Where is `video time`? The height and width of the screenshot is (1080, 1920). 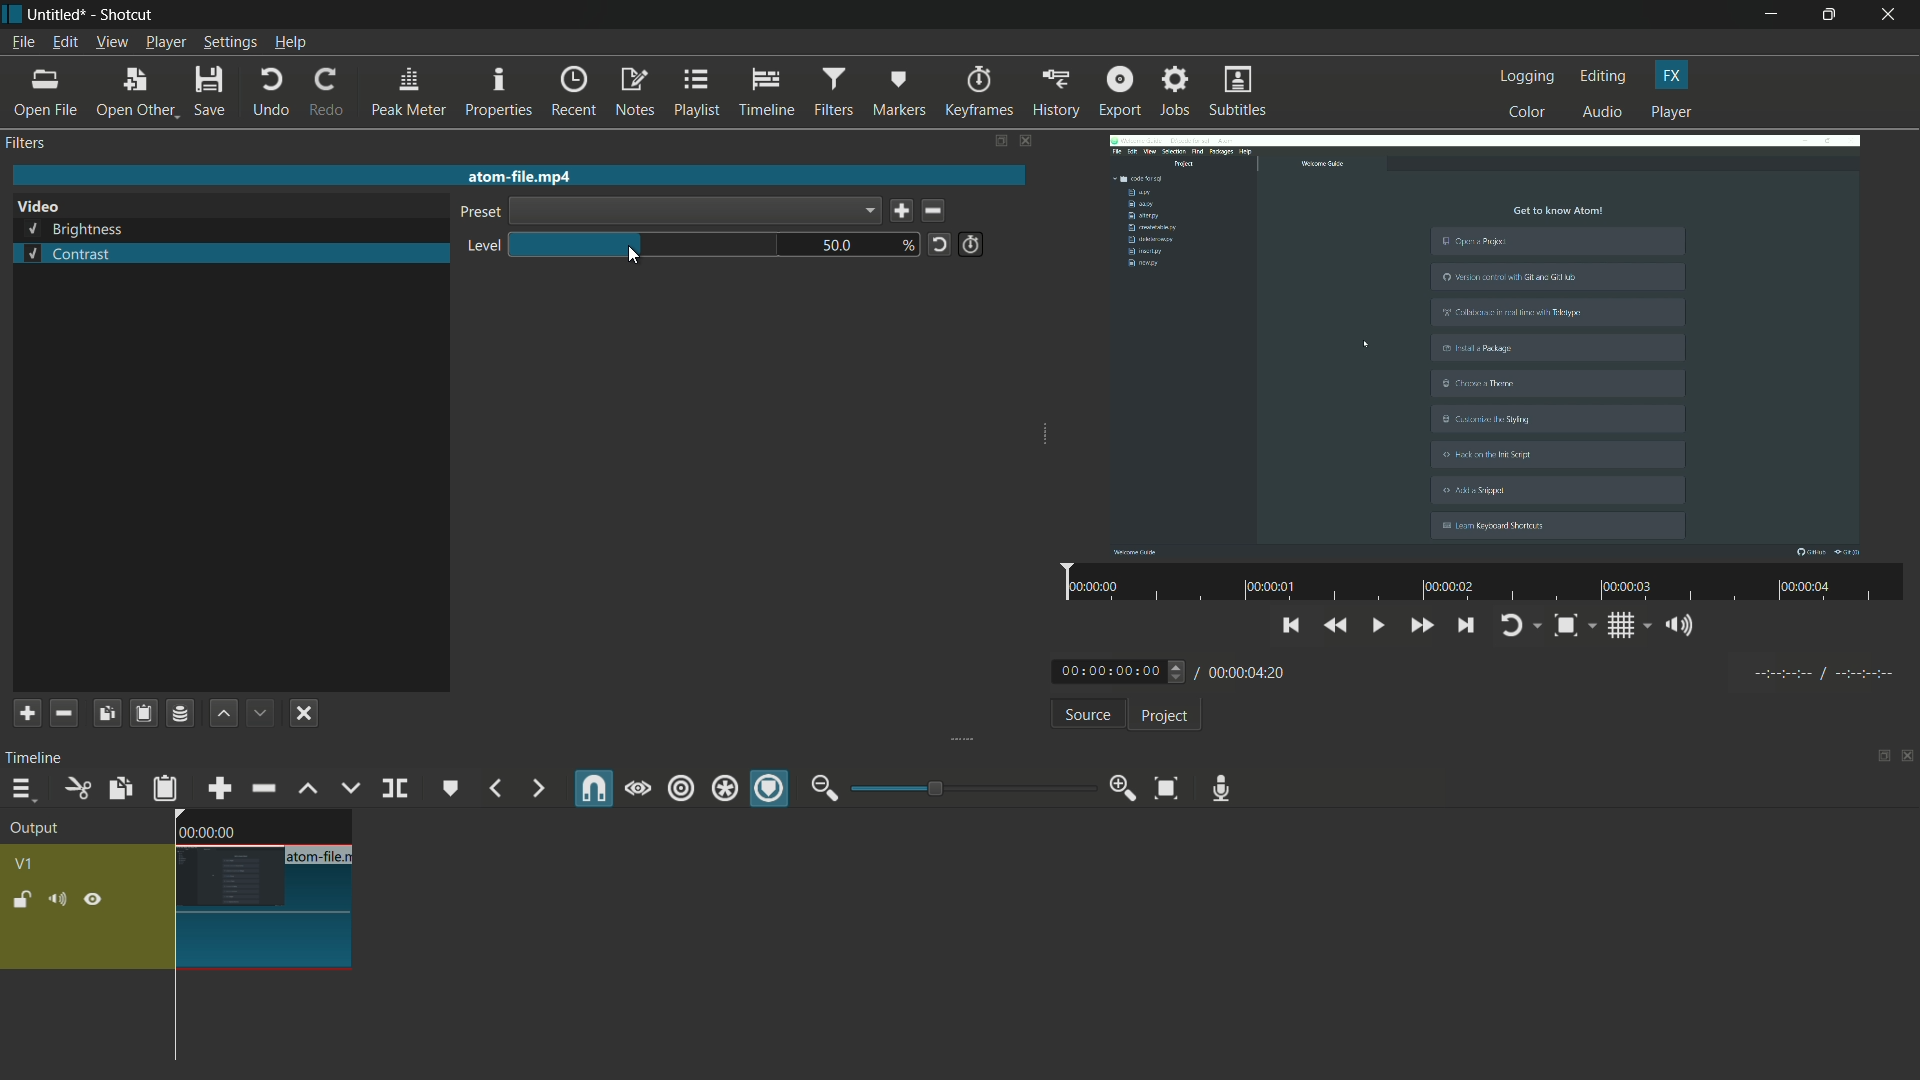
video time is located at coordinates (1479, 584).